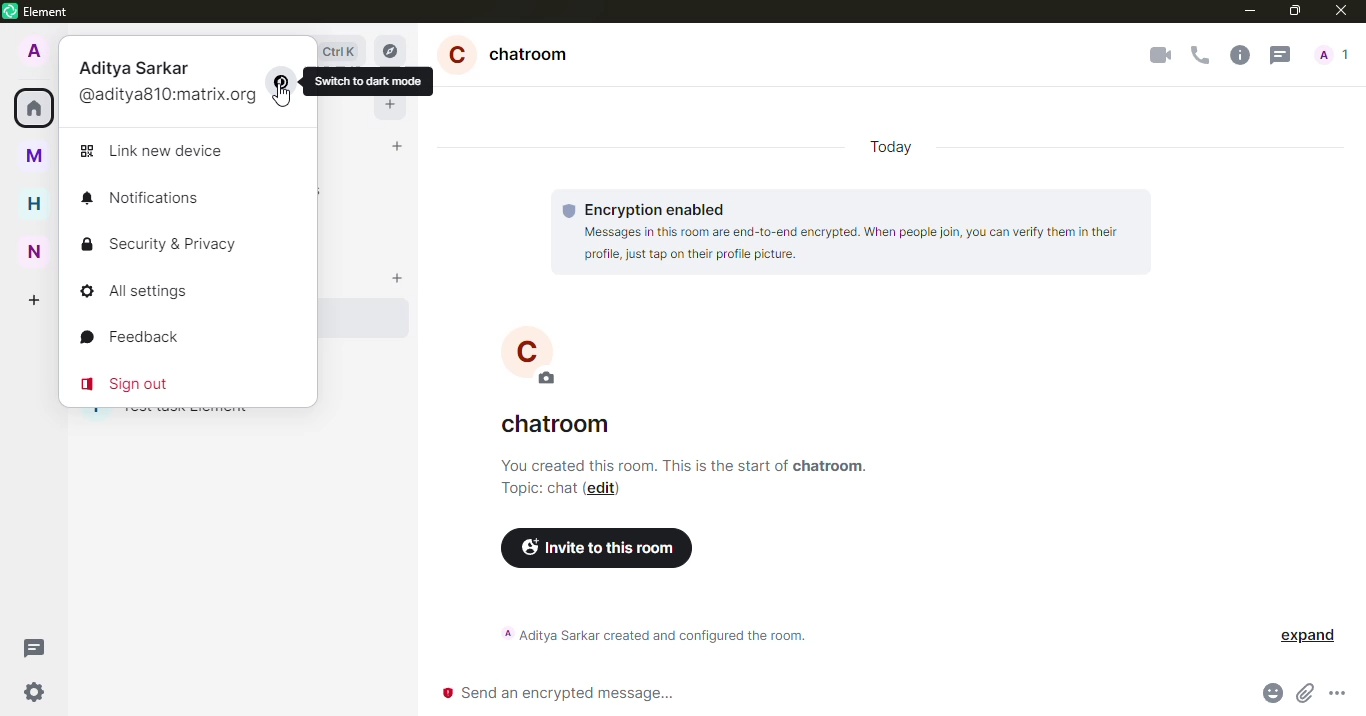 This screenshot has width=1366, height=716. Describe the element at coordinates (139, 291) in the screenshot. I see `all settings` at that location.